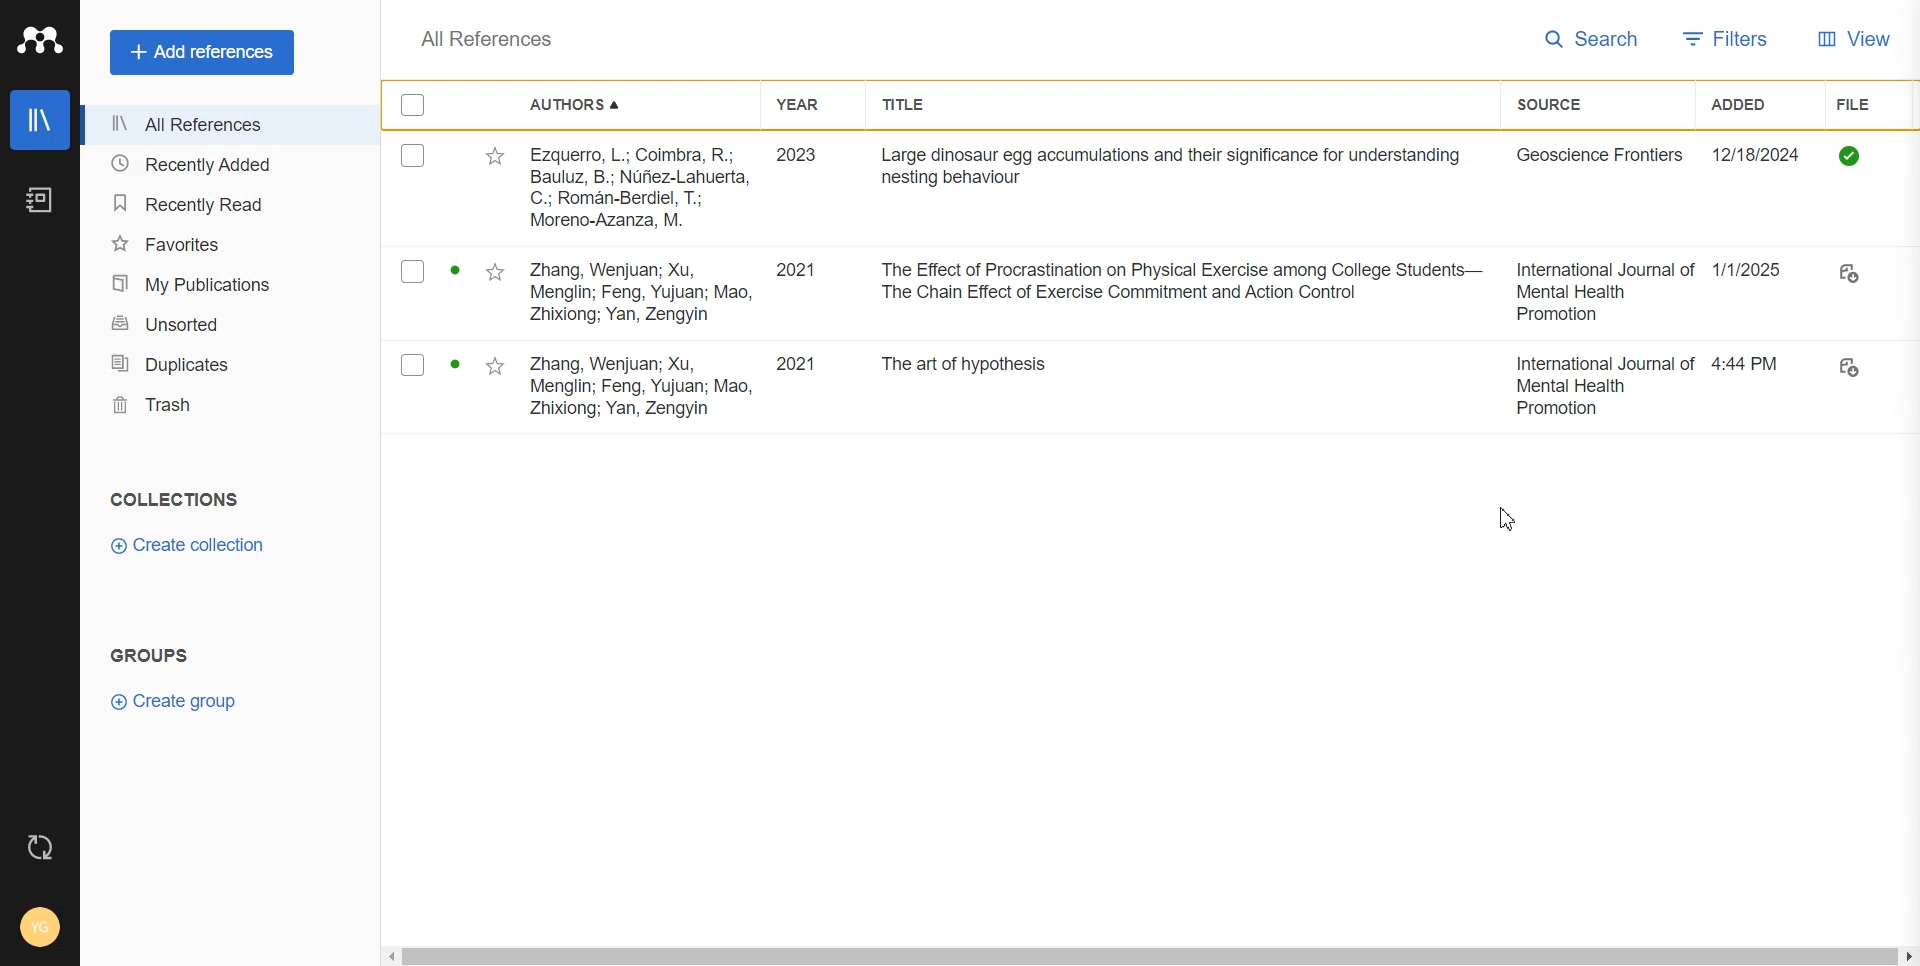 This screenshot has height=966, width=1920. I want to click on Favorites, so click(211, 244).